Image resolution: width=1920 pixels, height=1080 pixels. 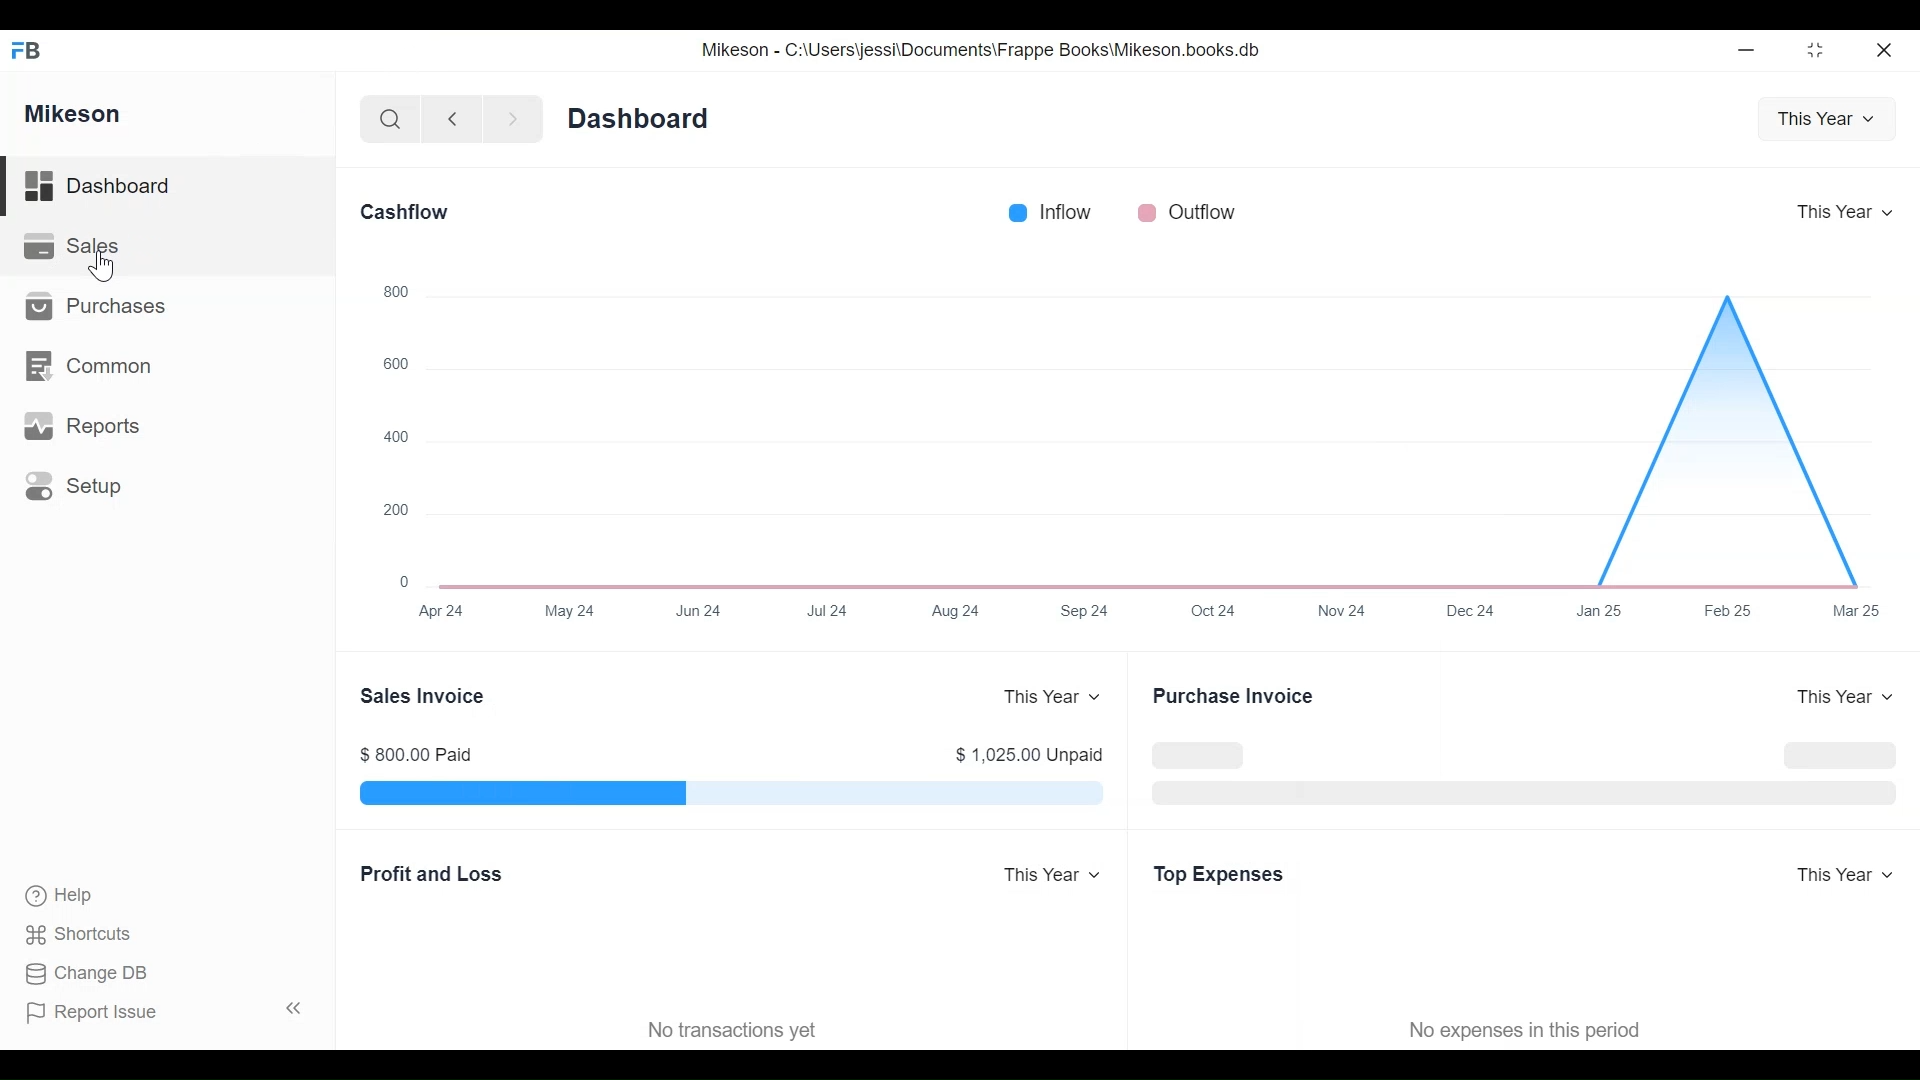 I want to click on Sales, so click(x=70, y=248).